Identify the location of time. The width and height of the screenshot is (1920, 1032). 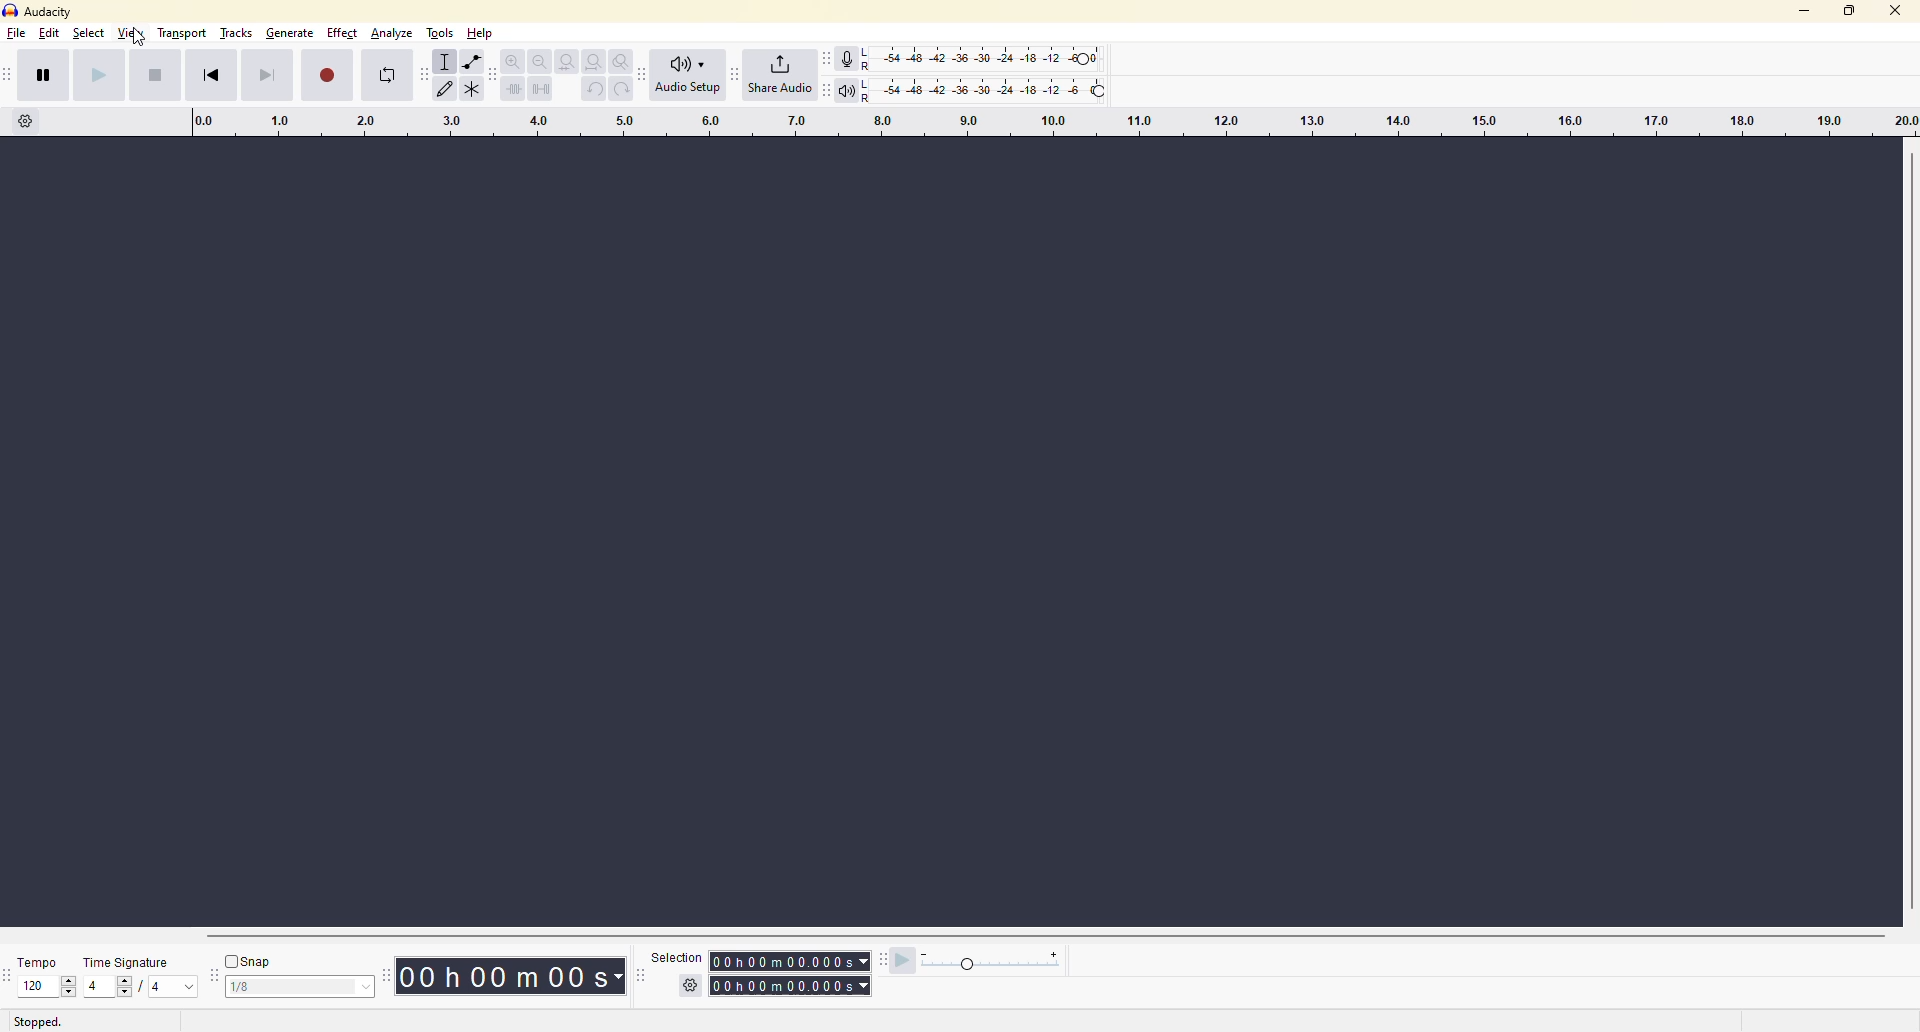
(507, 975).